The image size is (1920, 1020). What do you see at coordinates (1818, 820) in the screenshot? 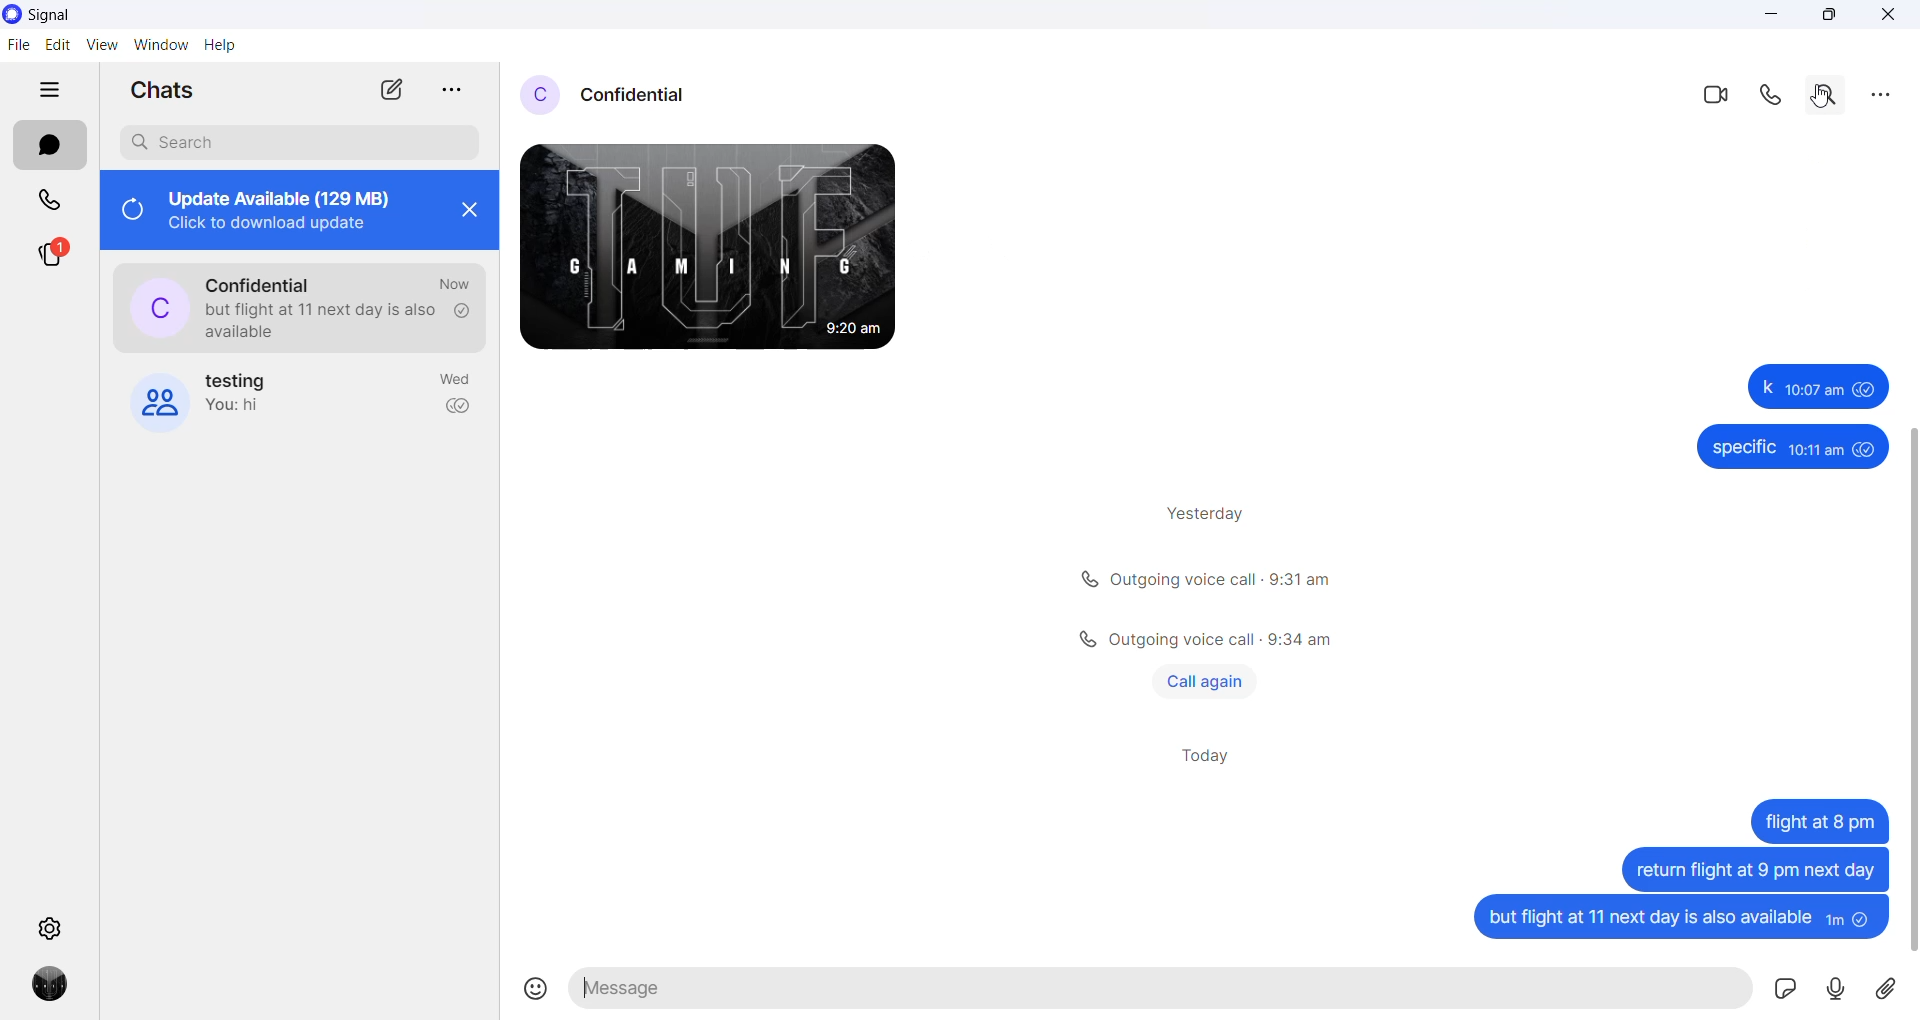
I see `` at bounding box center [1818, 820].